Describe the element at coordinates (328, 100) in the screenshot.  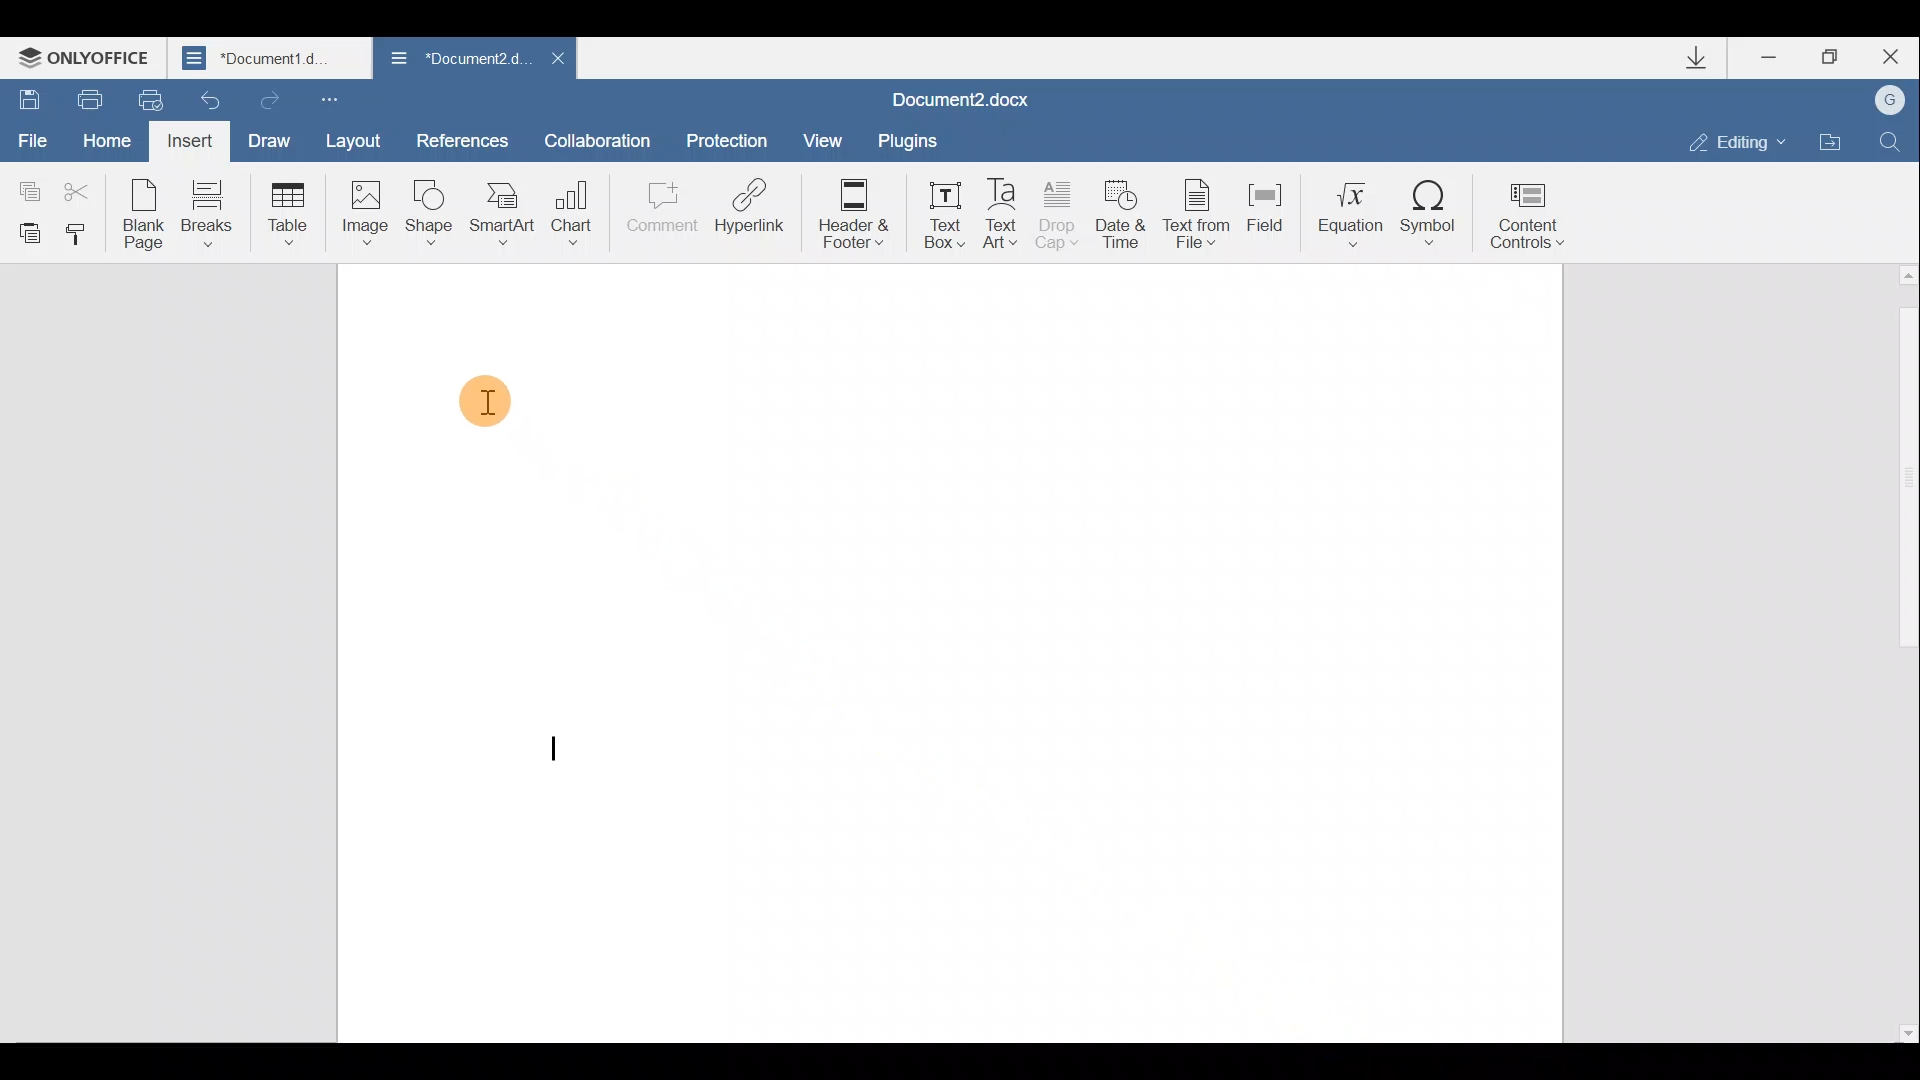
I see `Customize quick access toolbar` at that location.